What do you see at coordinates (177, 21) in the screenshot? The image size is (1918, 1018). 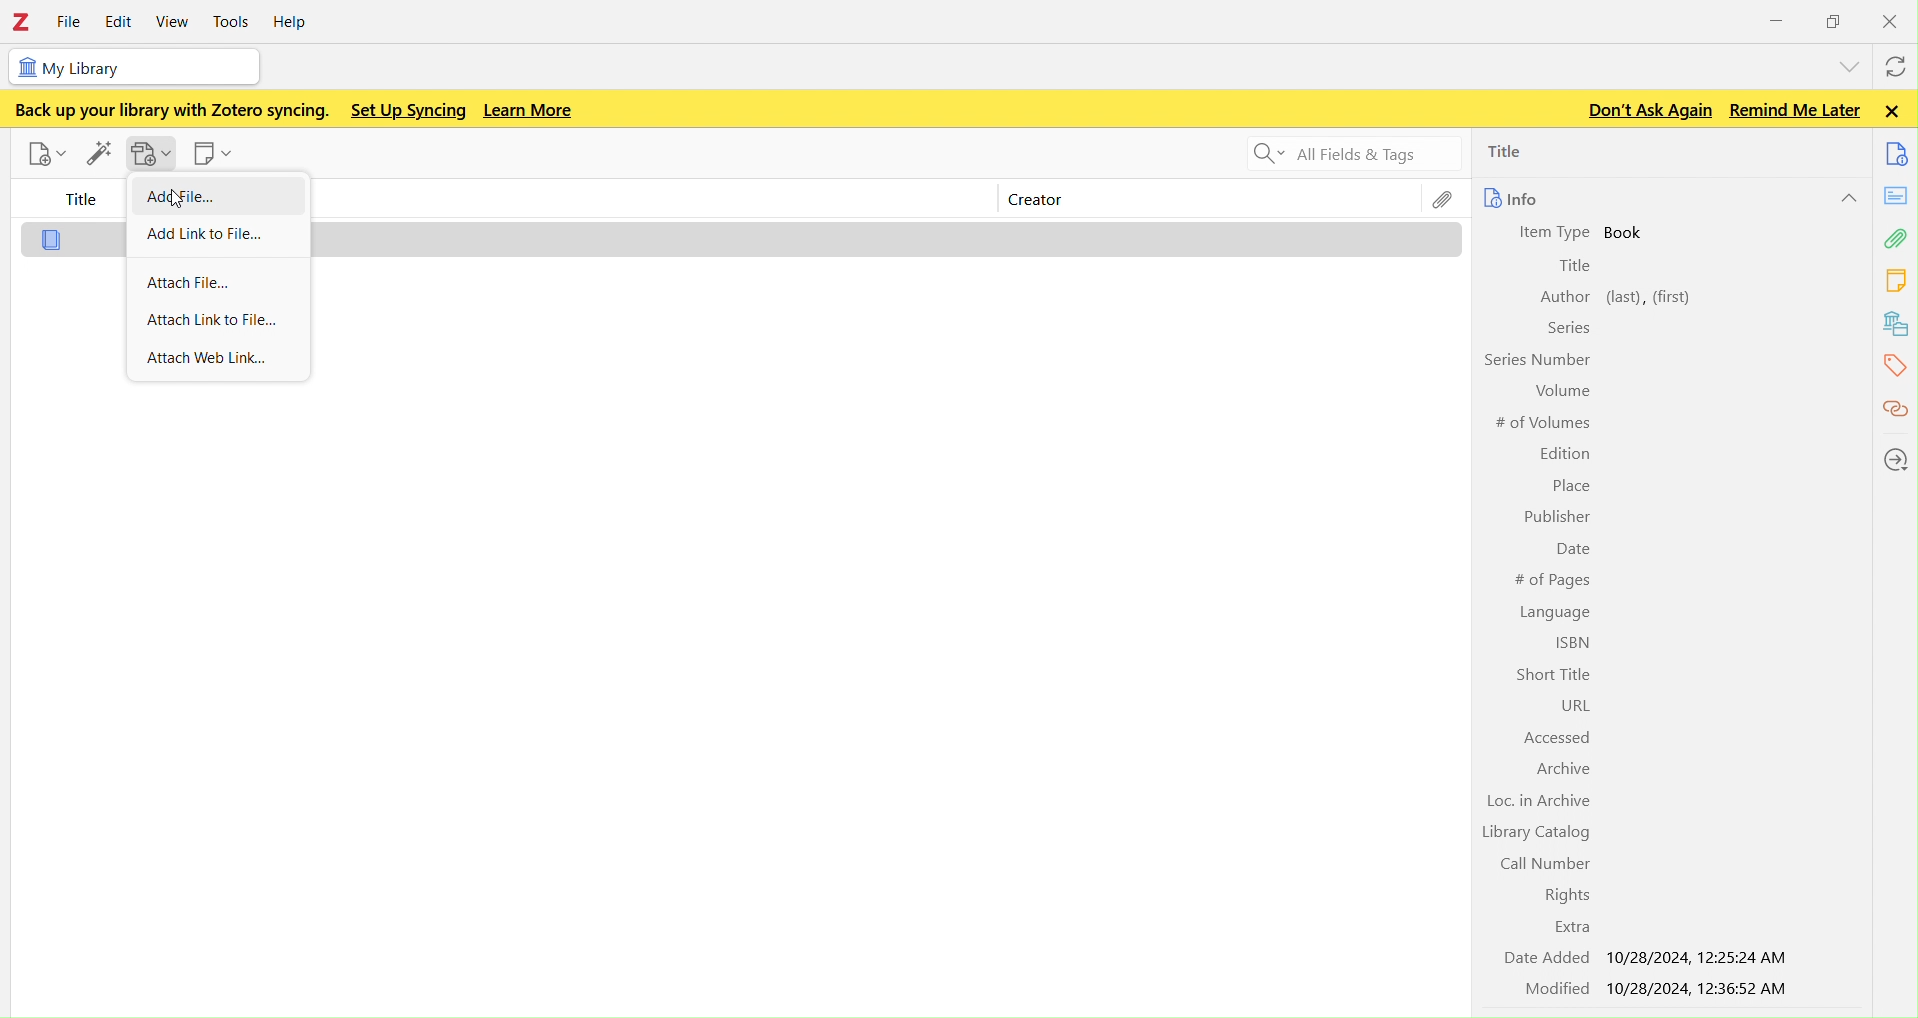 I see `view` at bounding box center [177, 21].